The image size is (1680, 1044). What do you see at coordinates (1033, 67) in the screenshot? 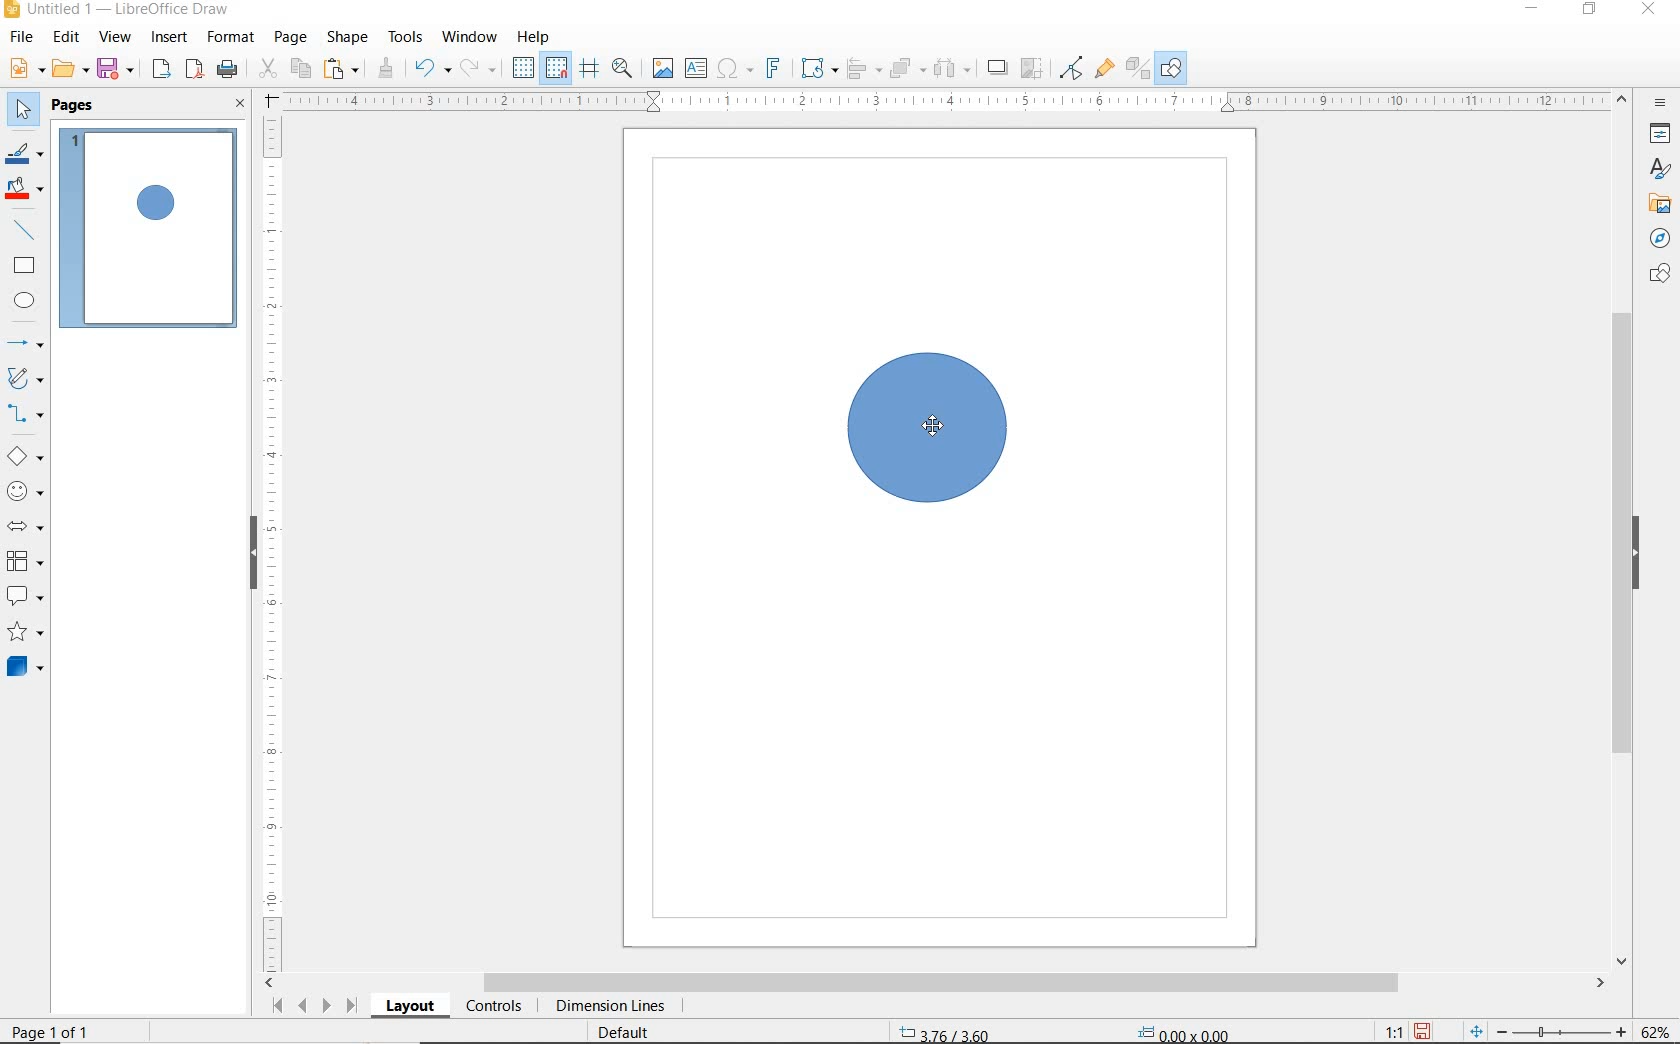
I see `CROP IMAGE` at bounding box center [1033, 67].